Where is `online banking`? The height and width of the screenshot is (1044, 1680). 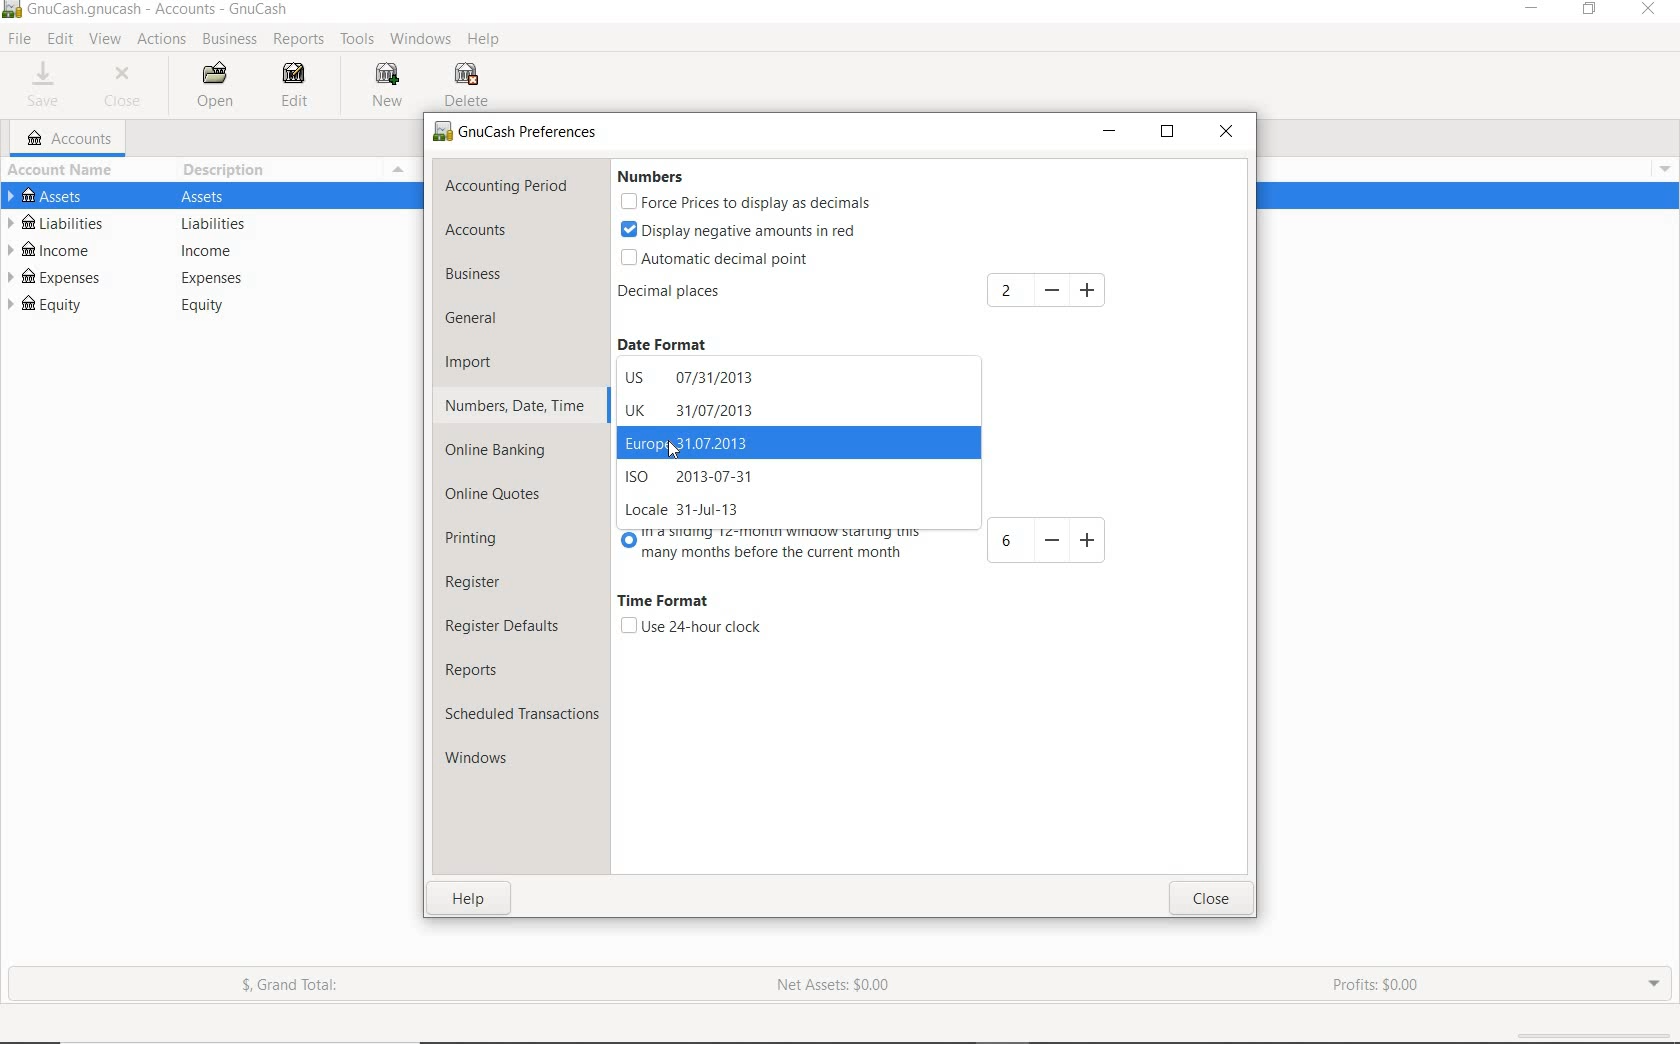
online banking is located at coordinates (506, 450).